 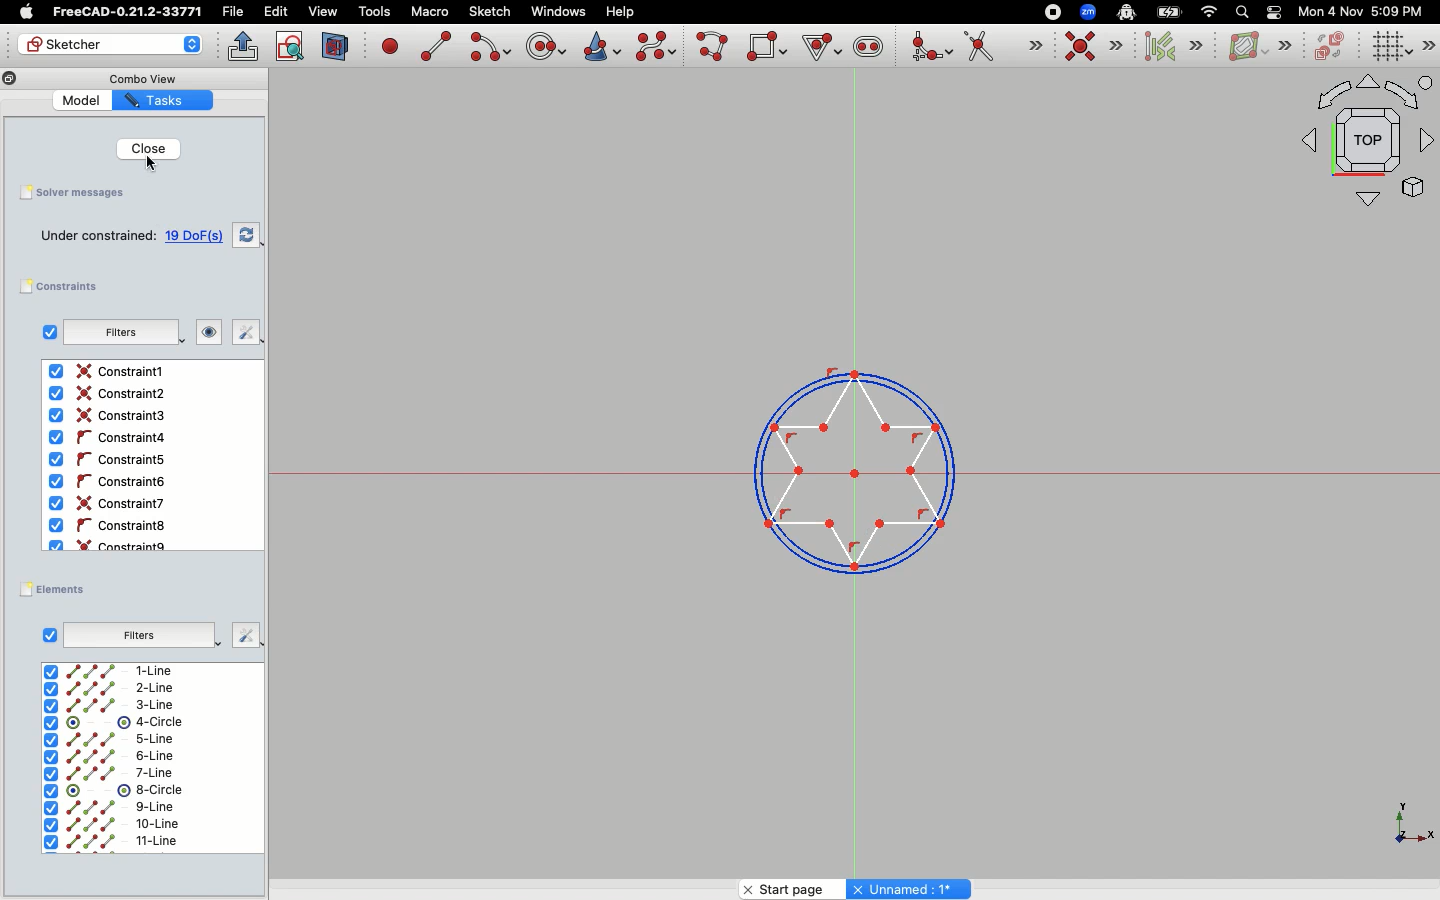 What do you see at coordinates (491, 12) in the screenshot?
I see `Sketch` at bounding box center [491, 12].